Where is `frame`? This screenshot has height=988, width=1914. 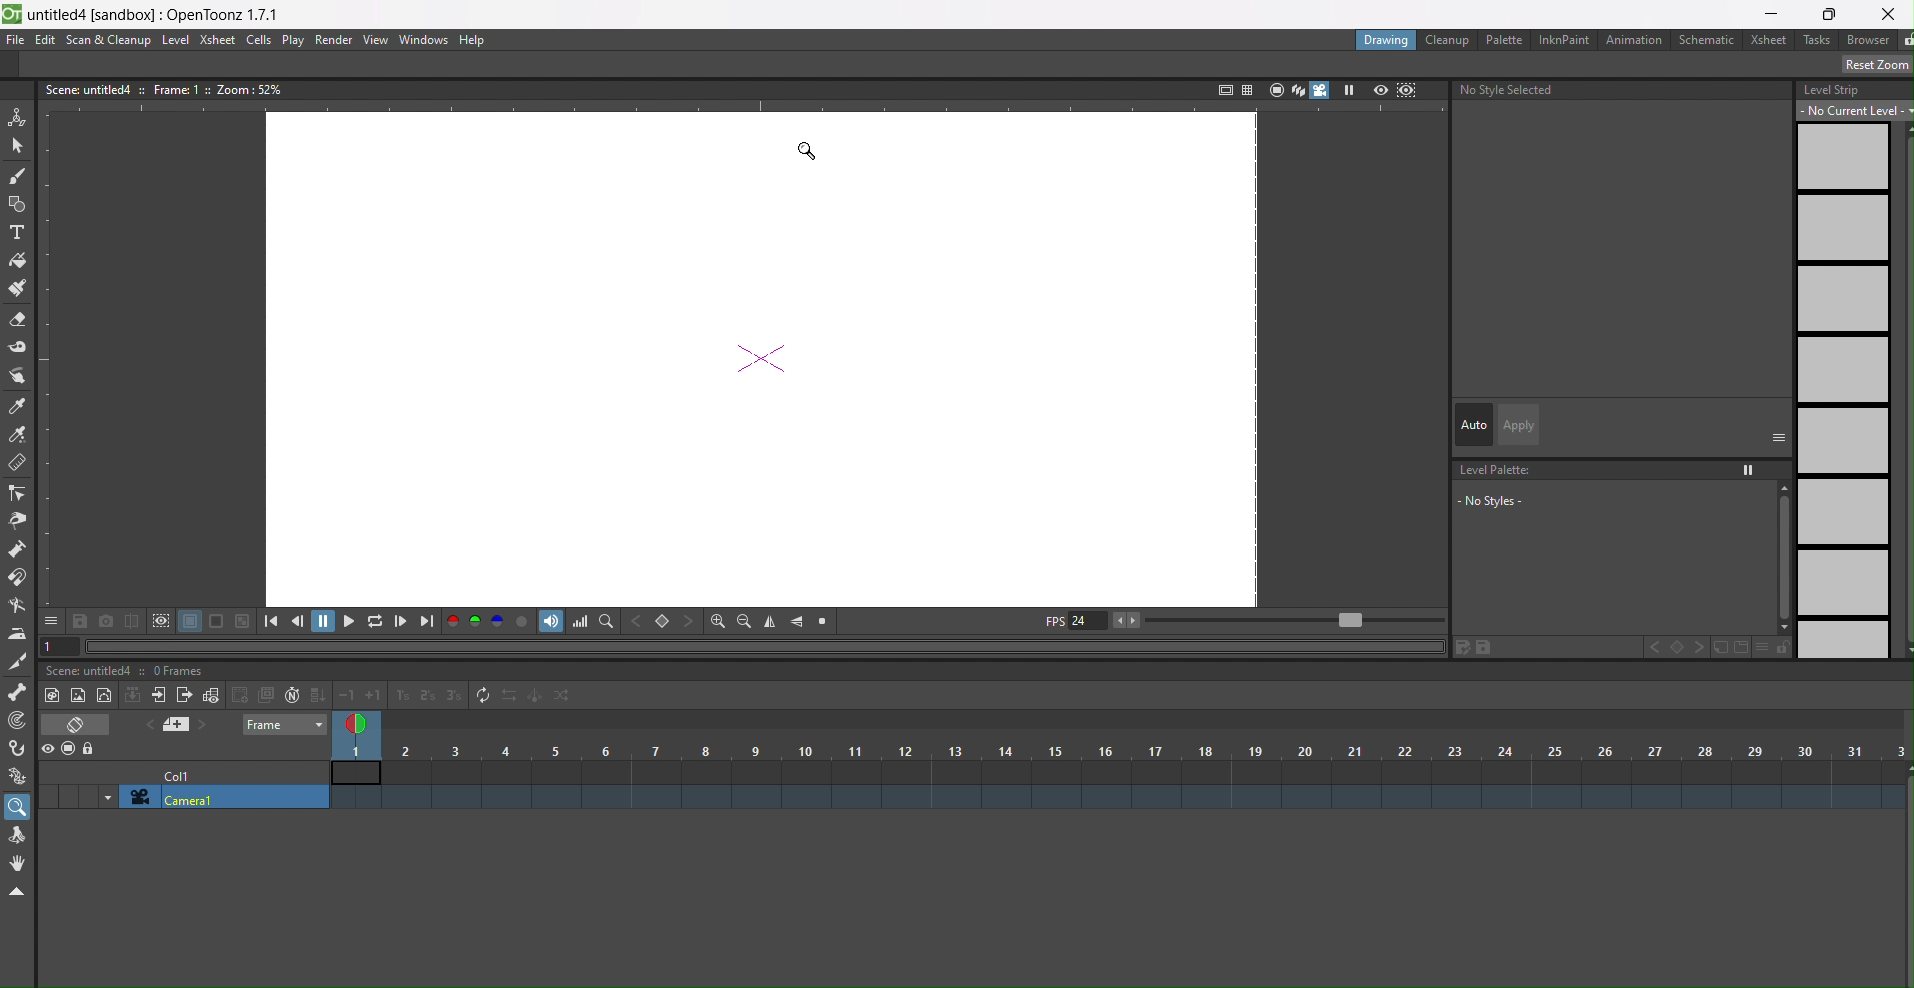
frame is located at coordinates (281, 725).